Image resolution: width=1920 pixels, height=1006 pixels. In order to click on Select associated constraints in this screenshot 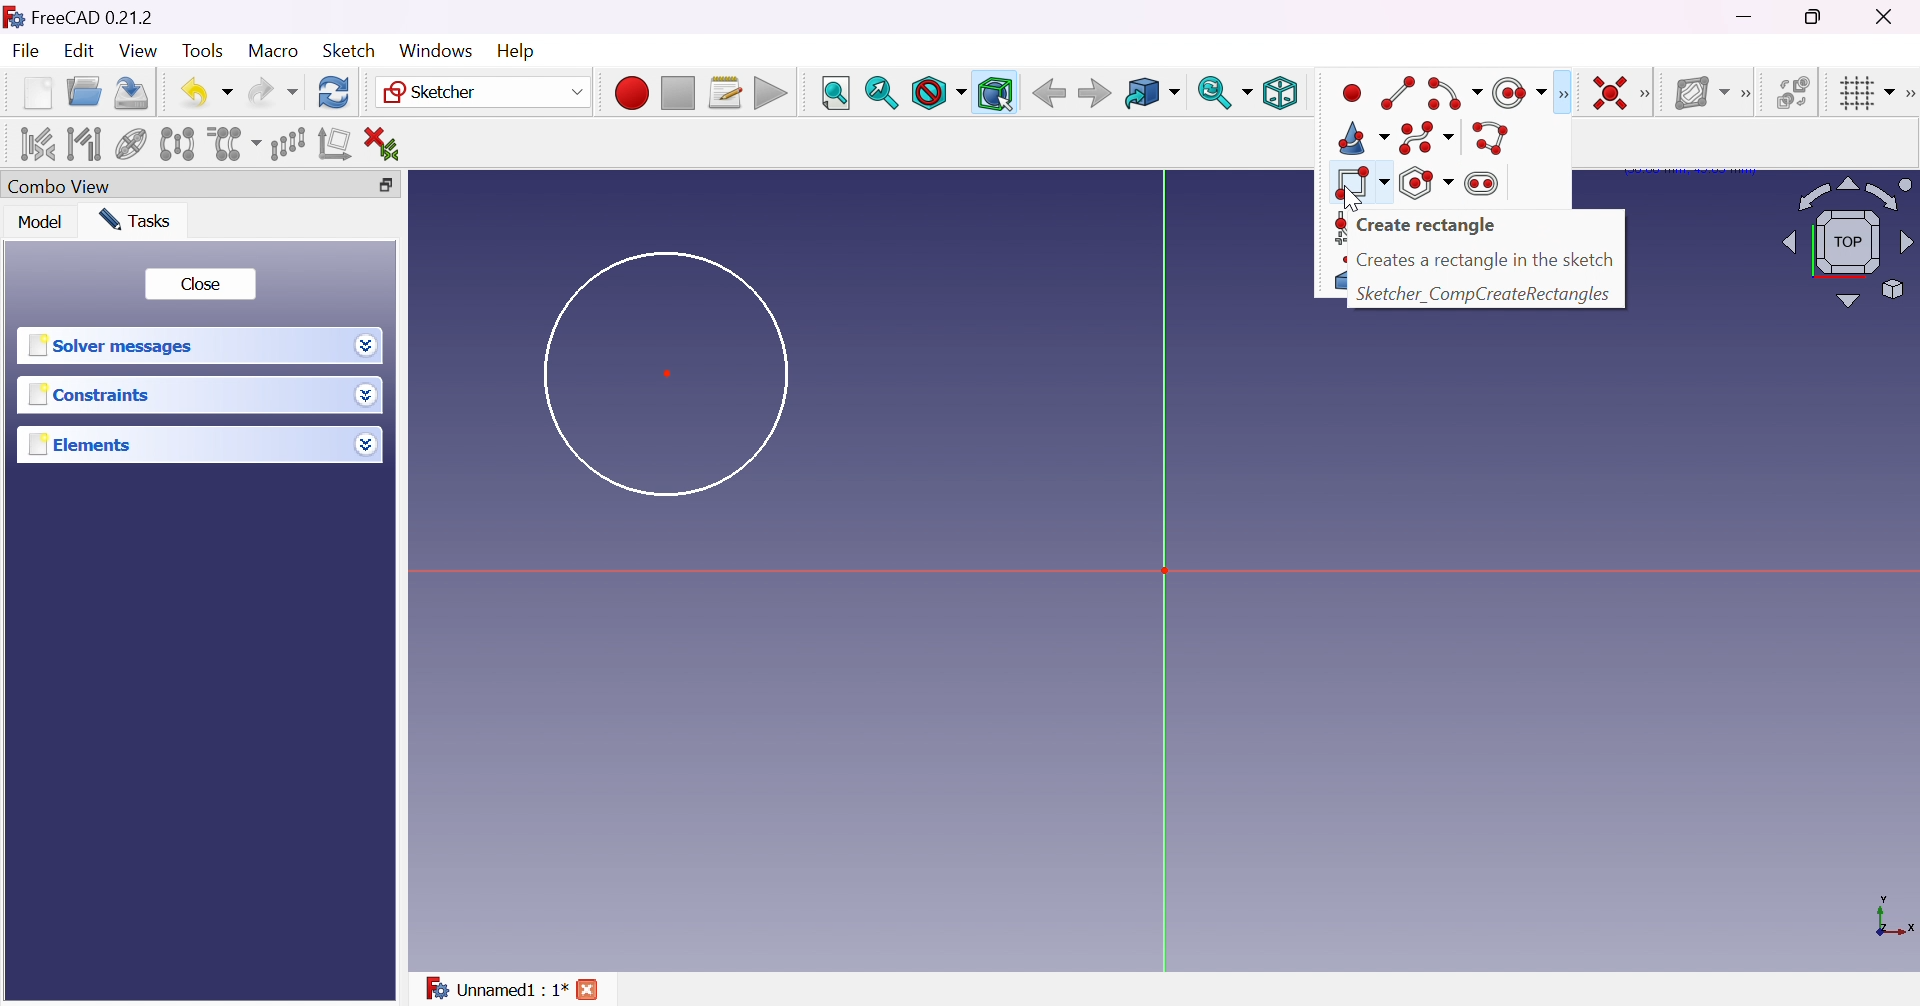, I will do `click(34, 144)`.